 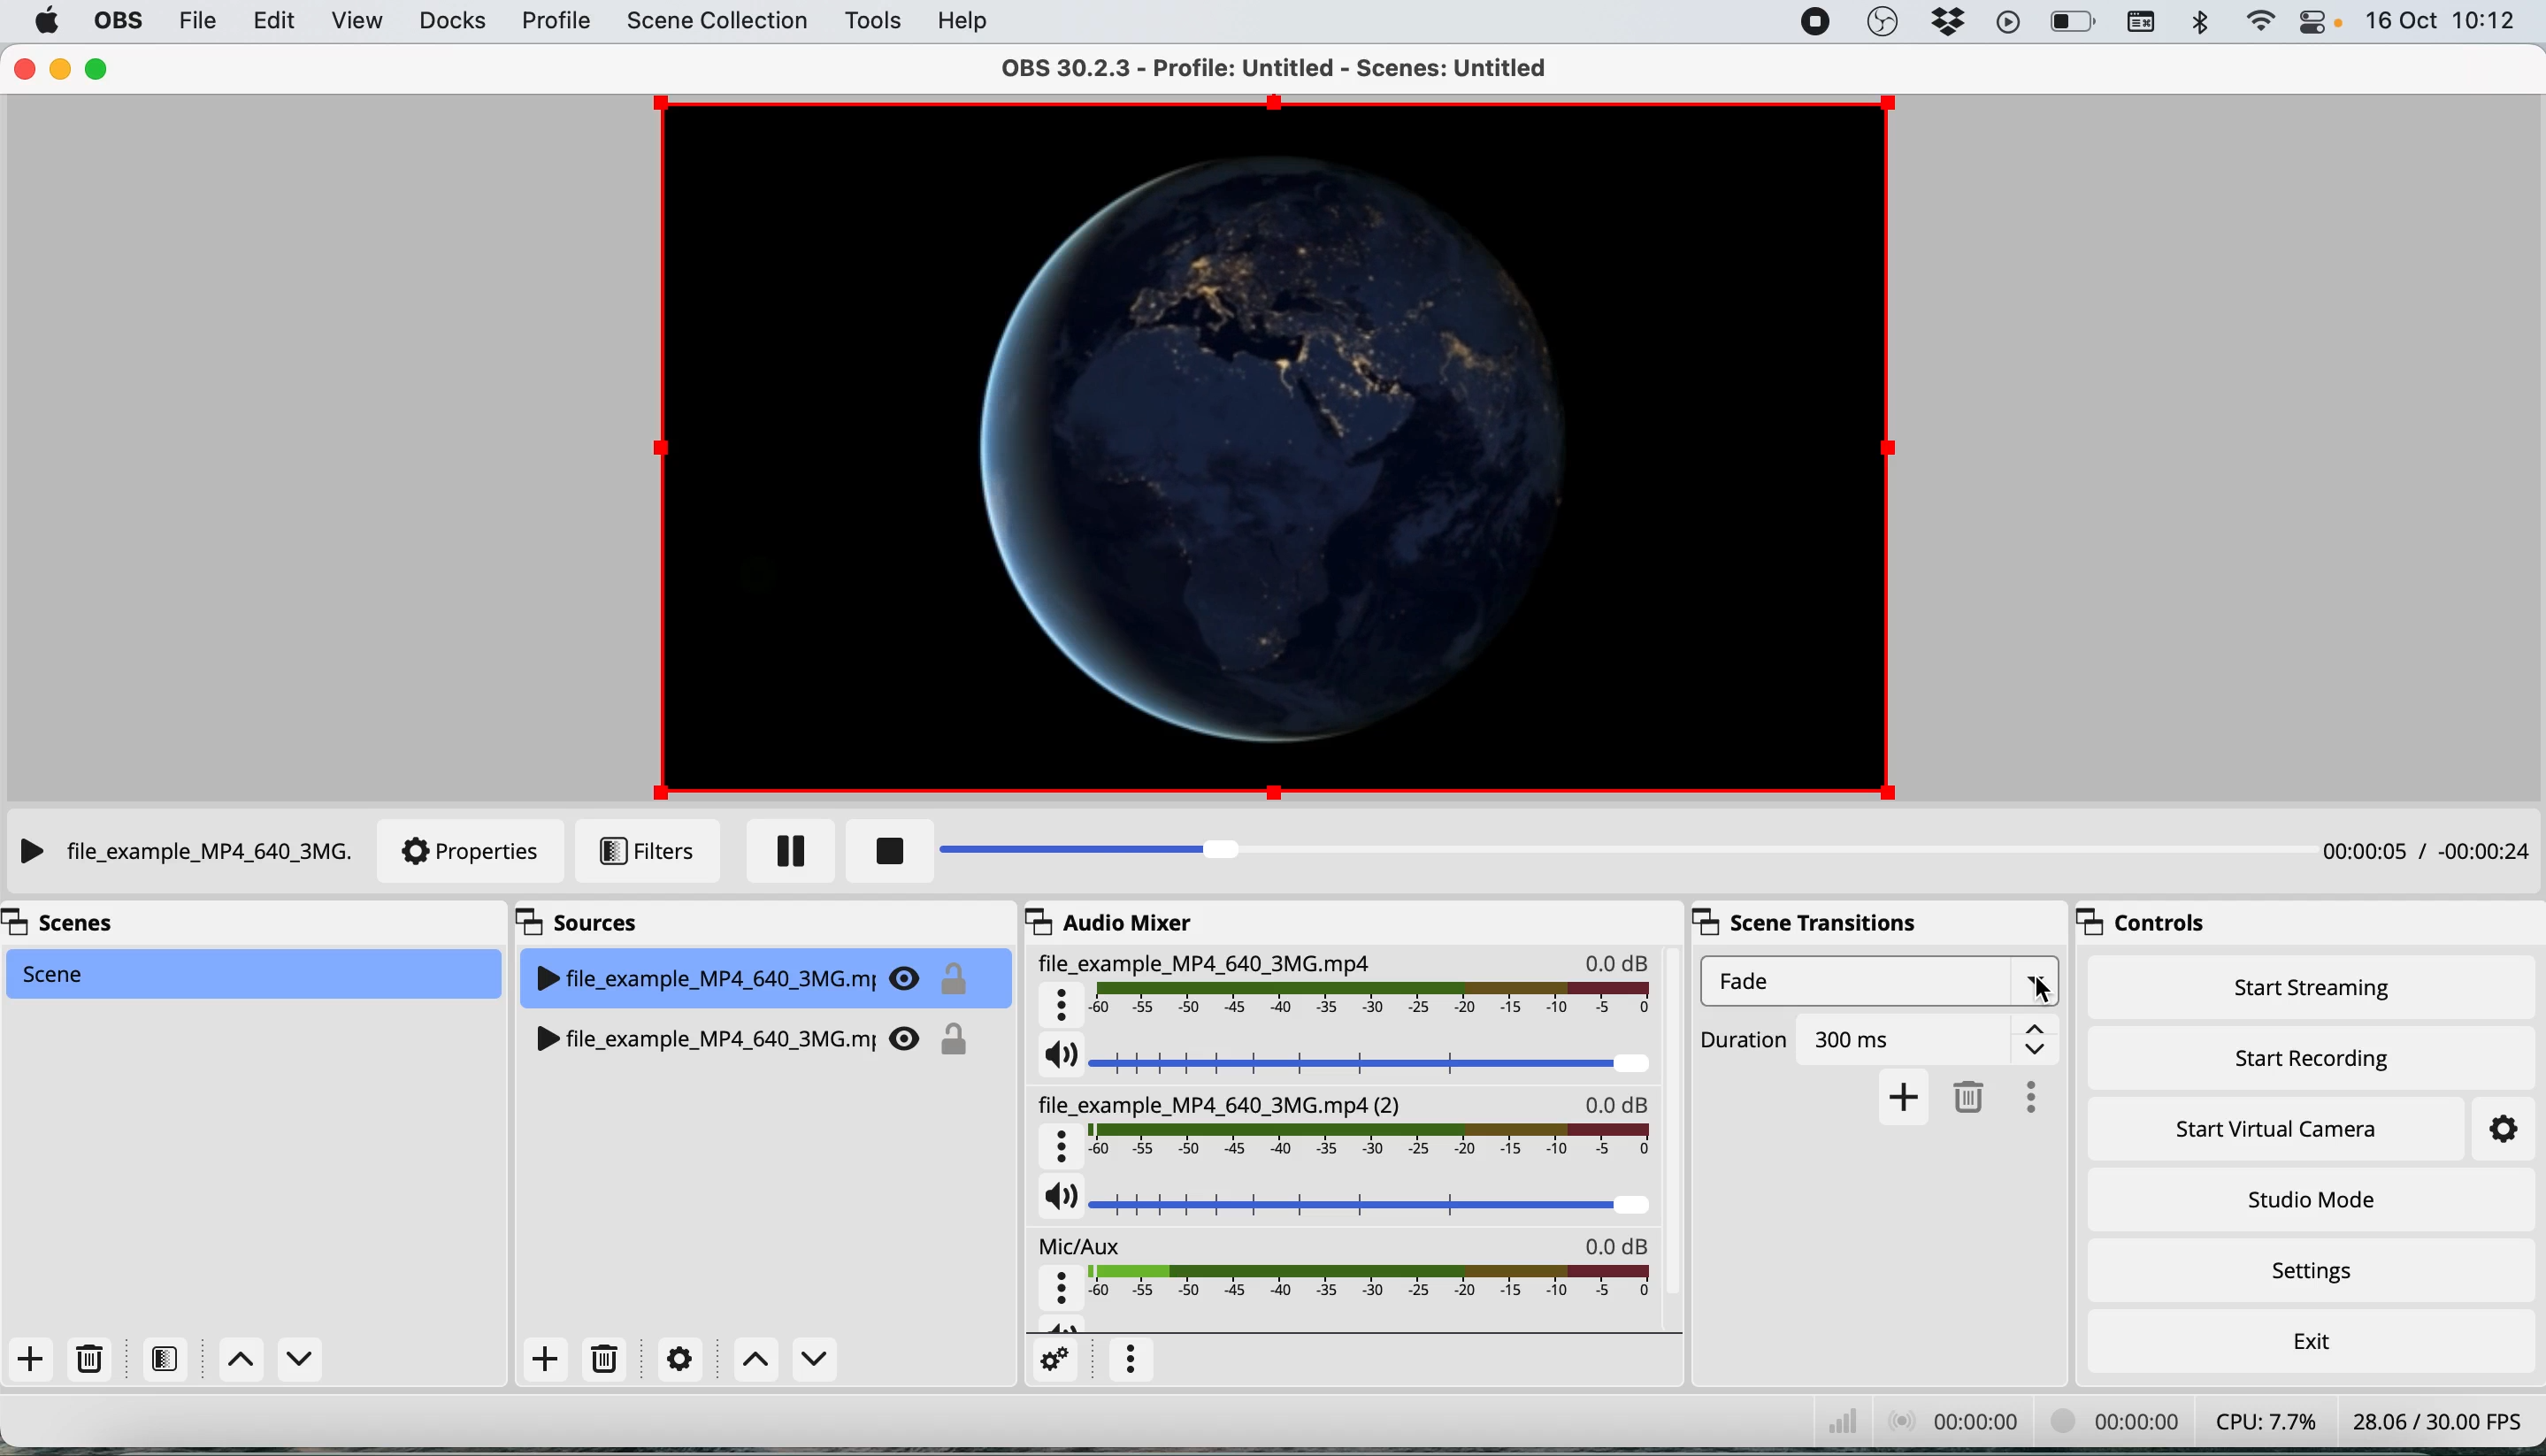 What do you see at coordinates (877, 20) in the screenshot?
I see `tools` at bounding box center [877, 20].